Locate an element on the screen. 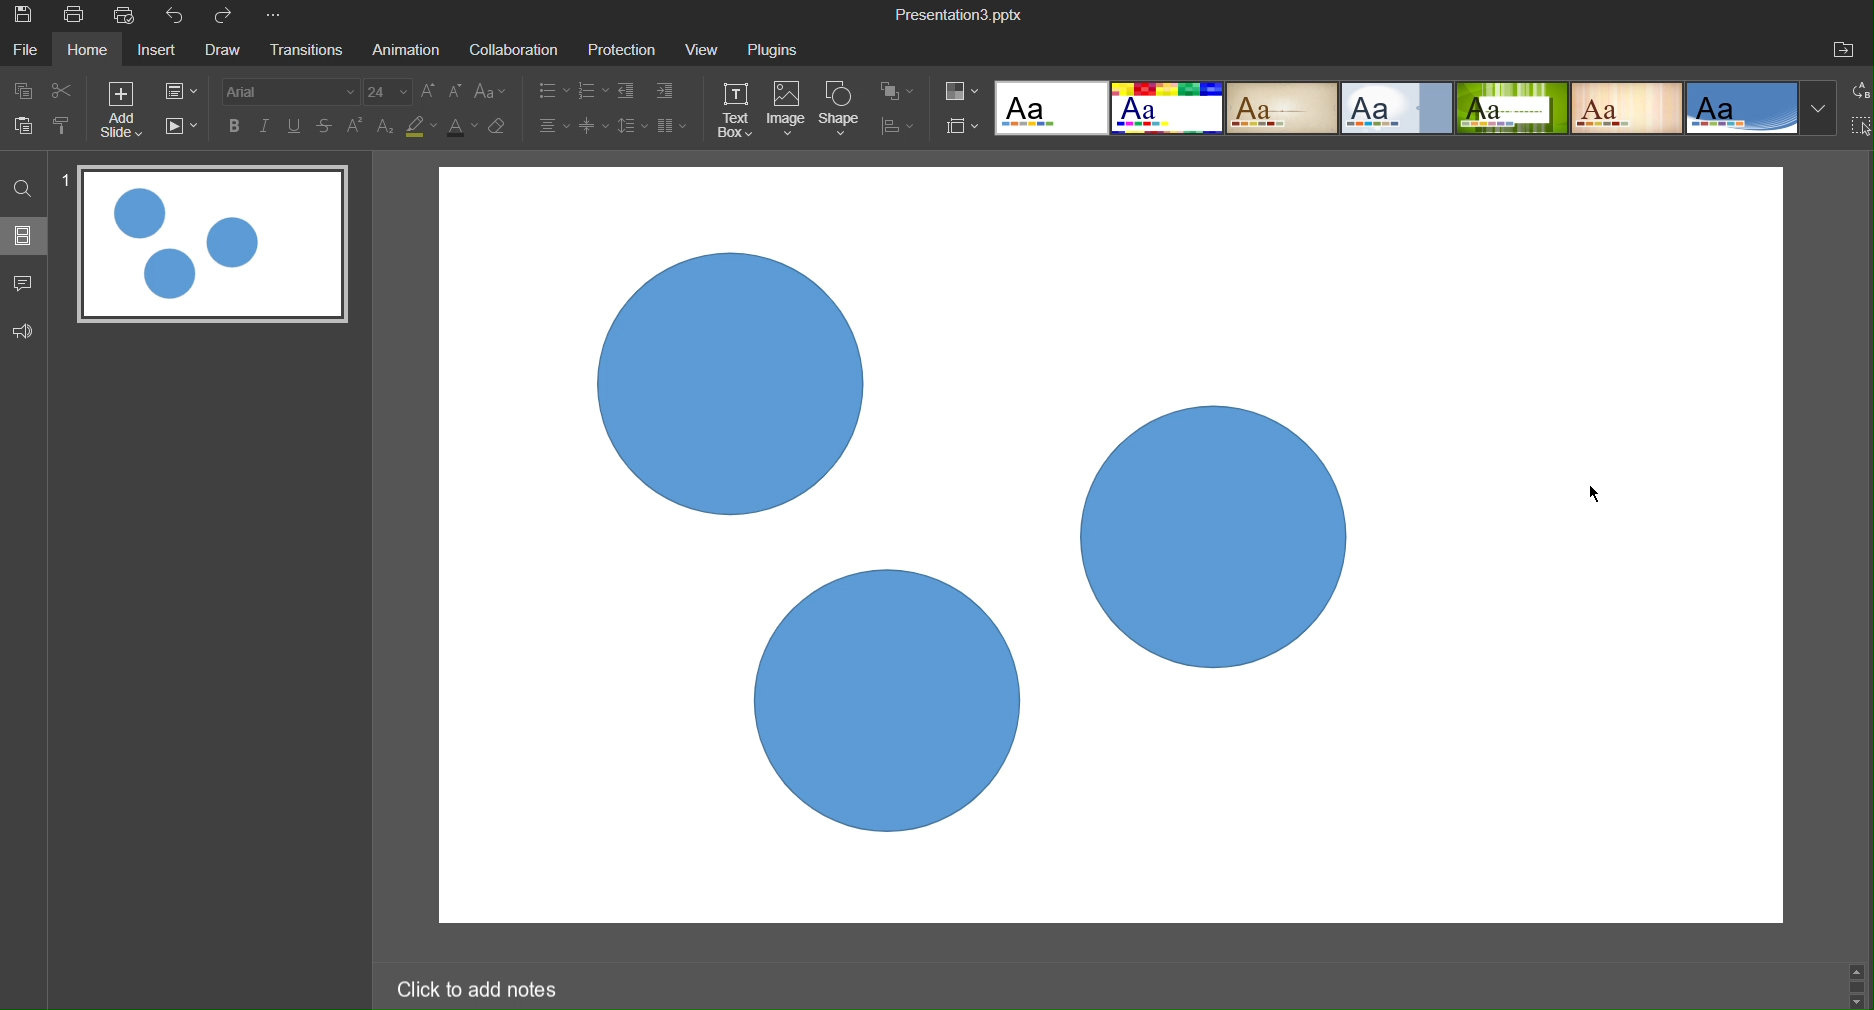 The height and width of the screenshot is (1010, 1874). Scroll up is located at coordinates (1862, 966).